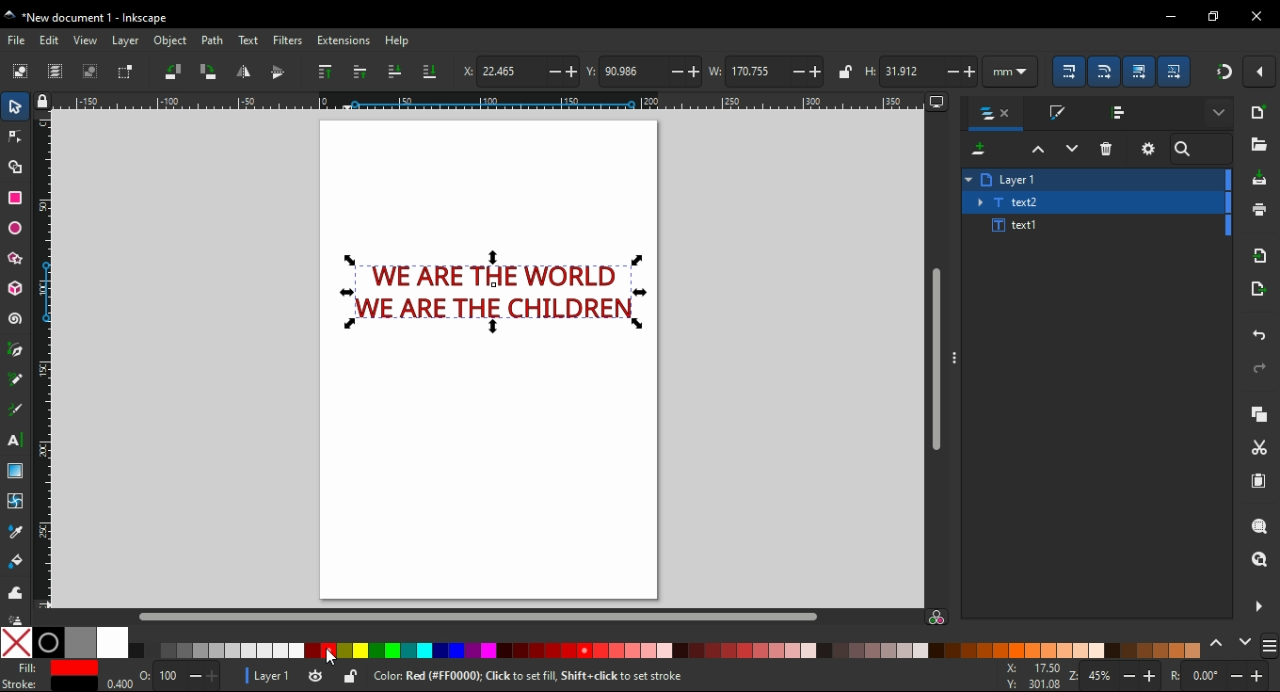  Describe the element at coordinates (16, 105) in the screenshot. I see `select` at that location.